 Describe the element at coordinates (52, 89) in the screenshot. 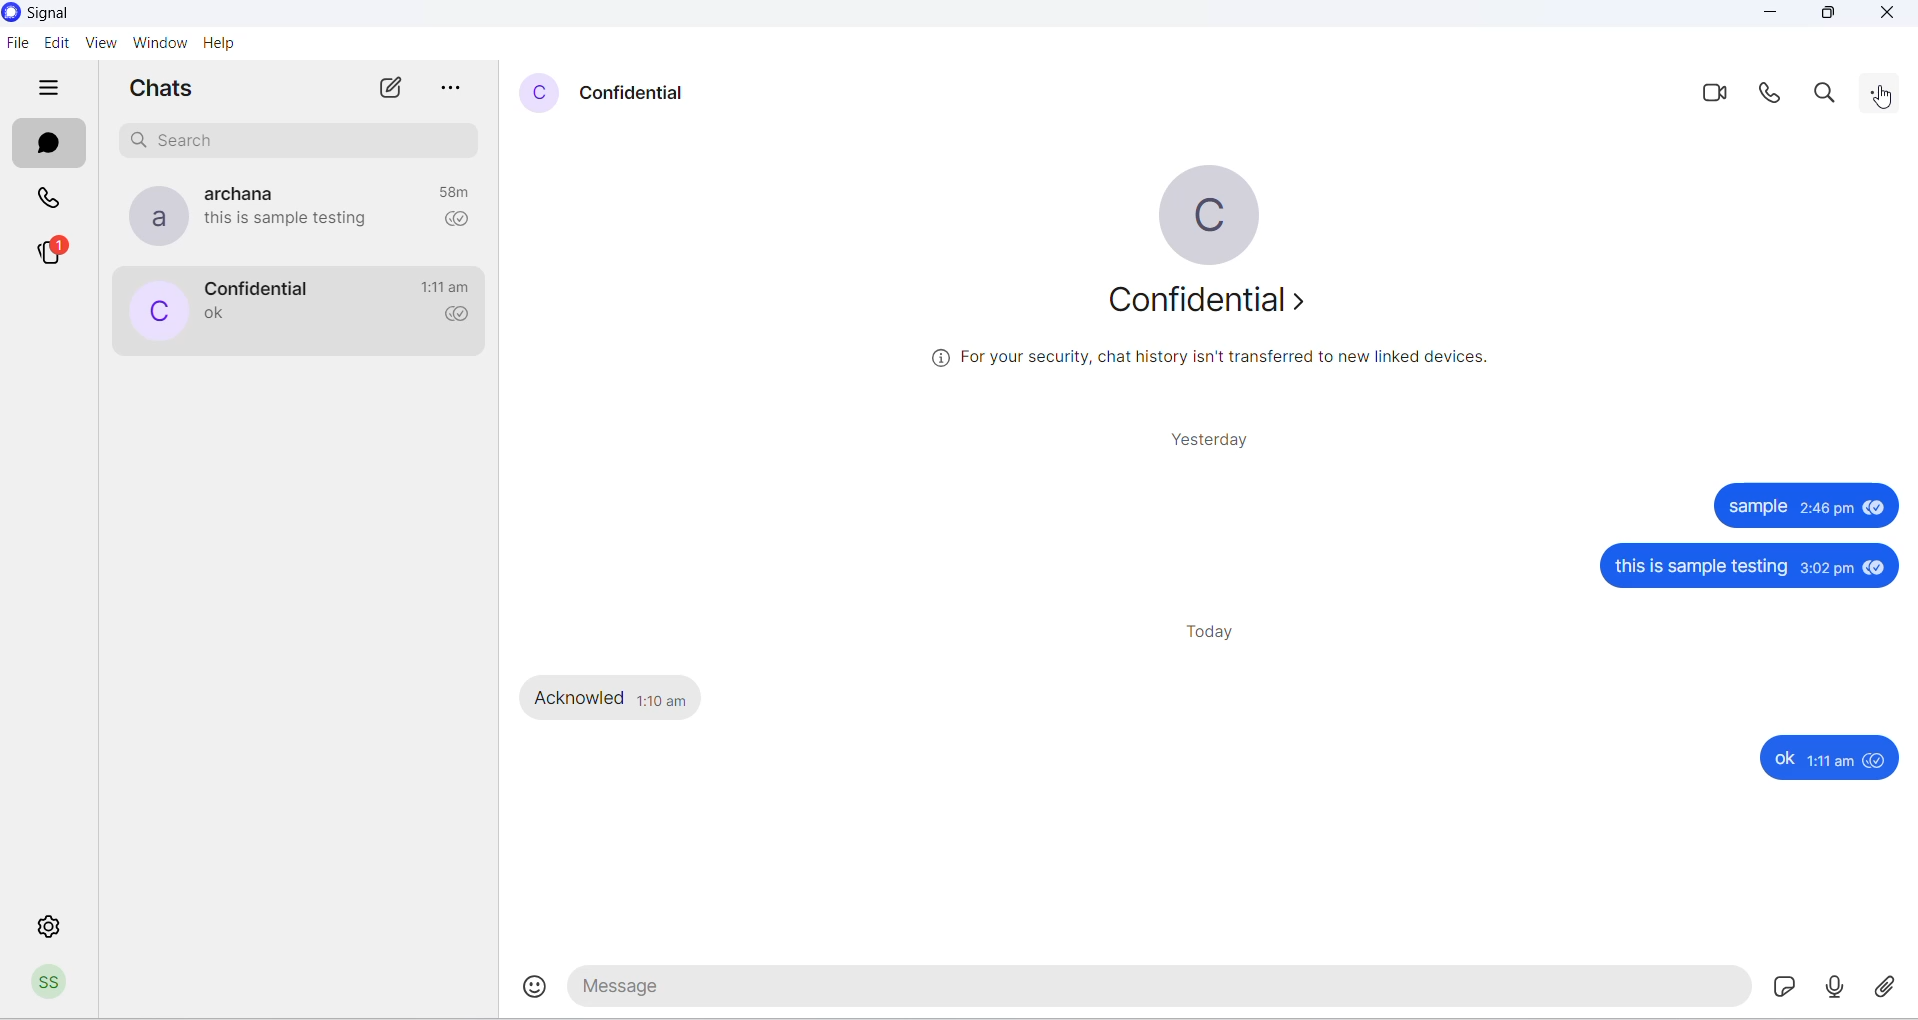

I see `hide` at that location.